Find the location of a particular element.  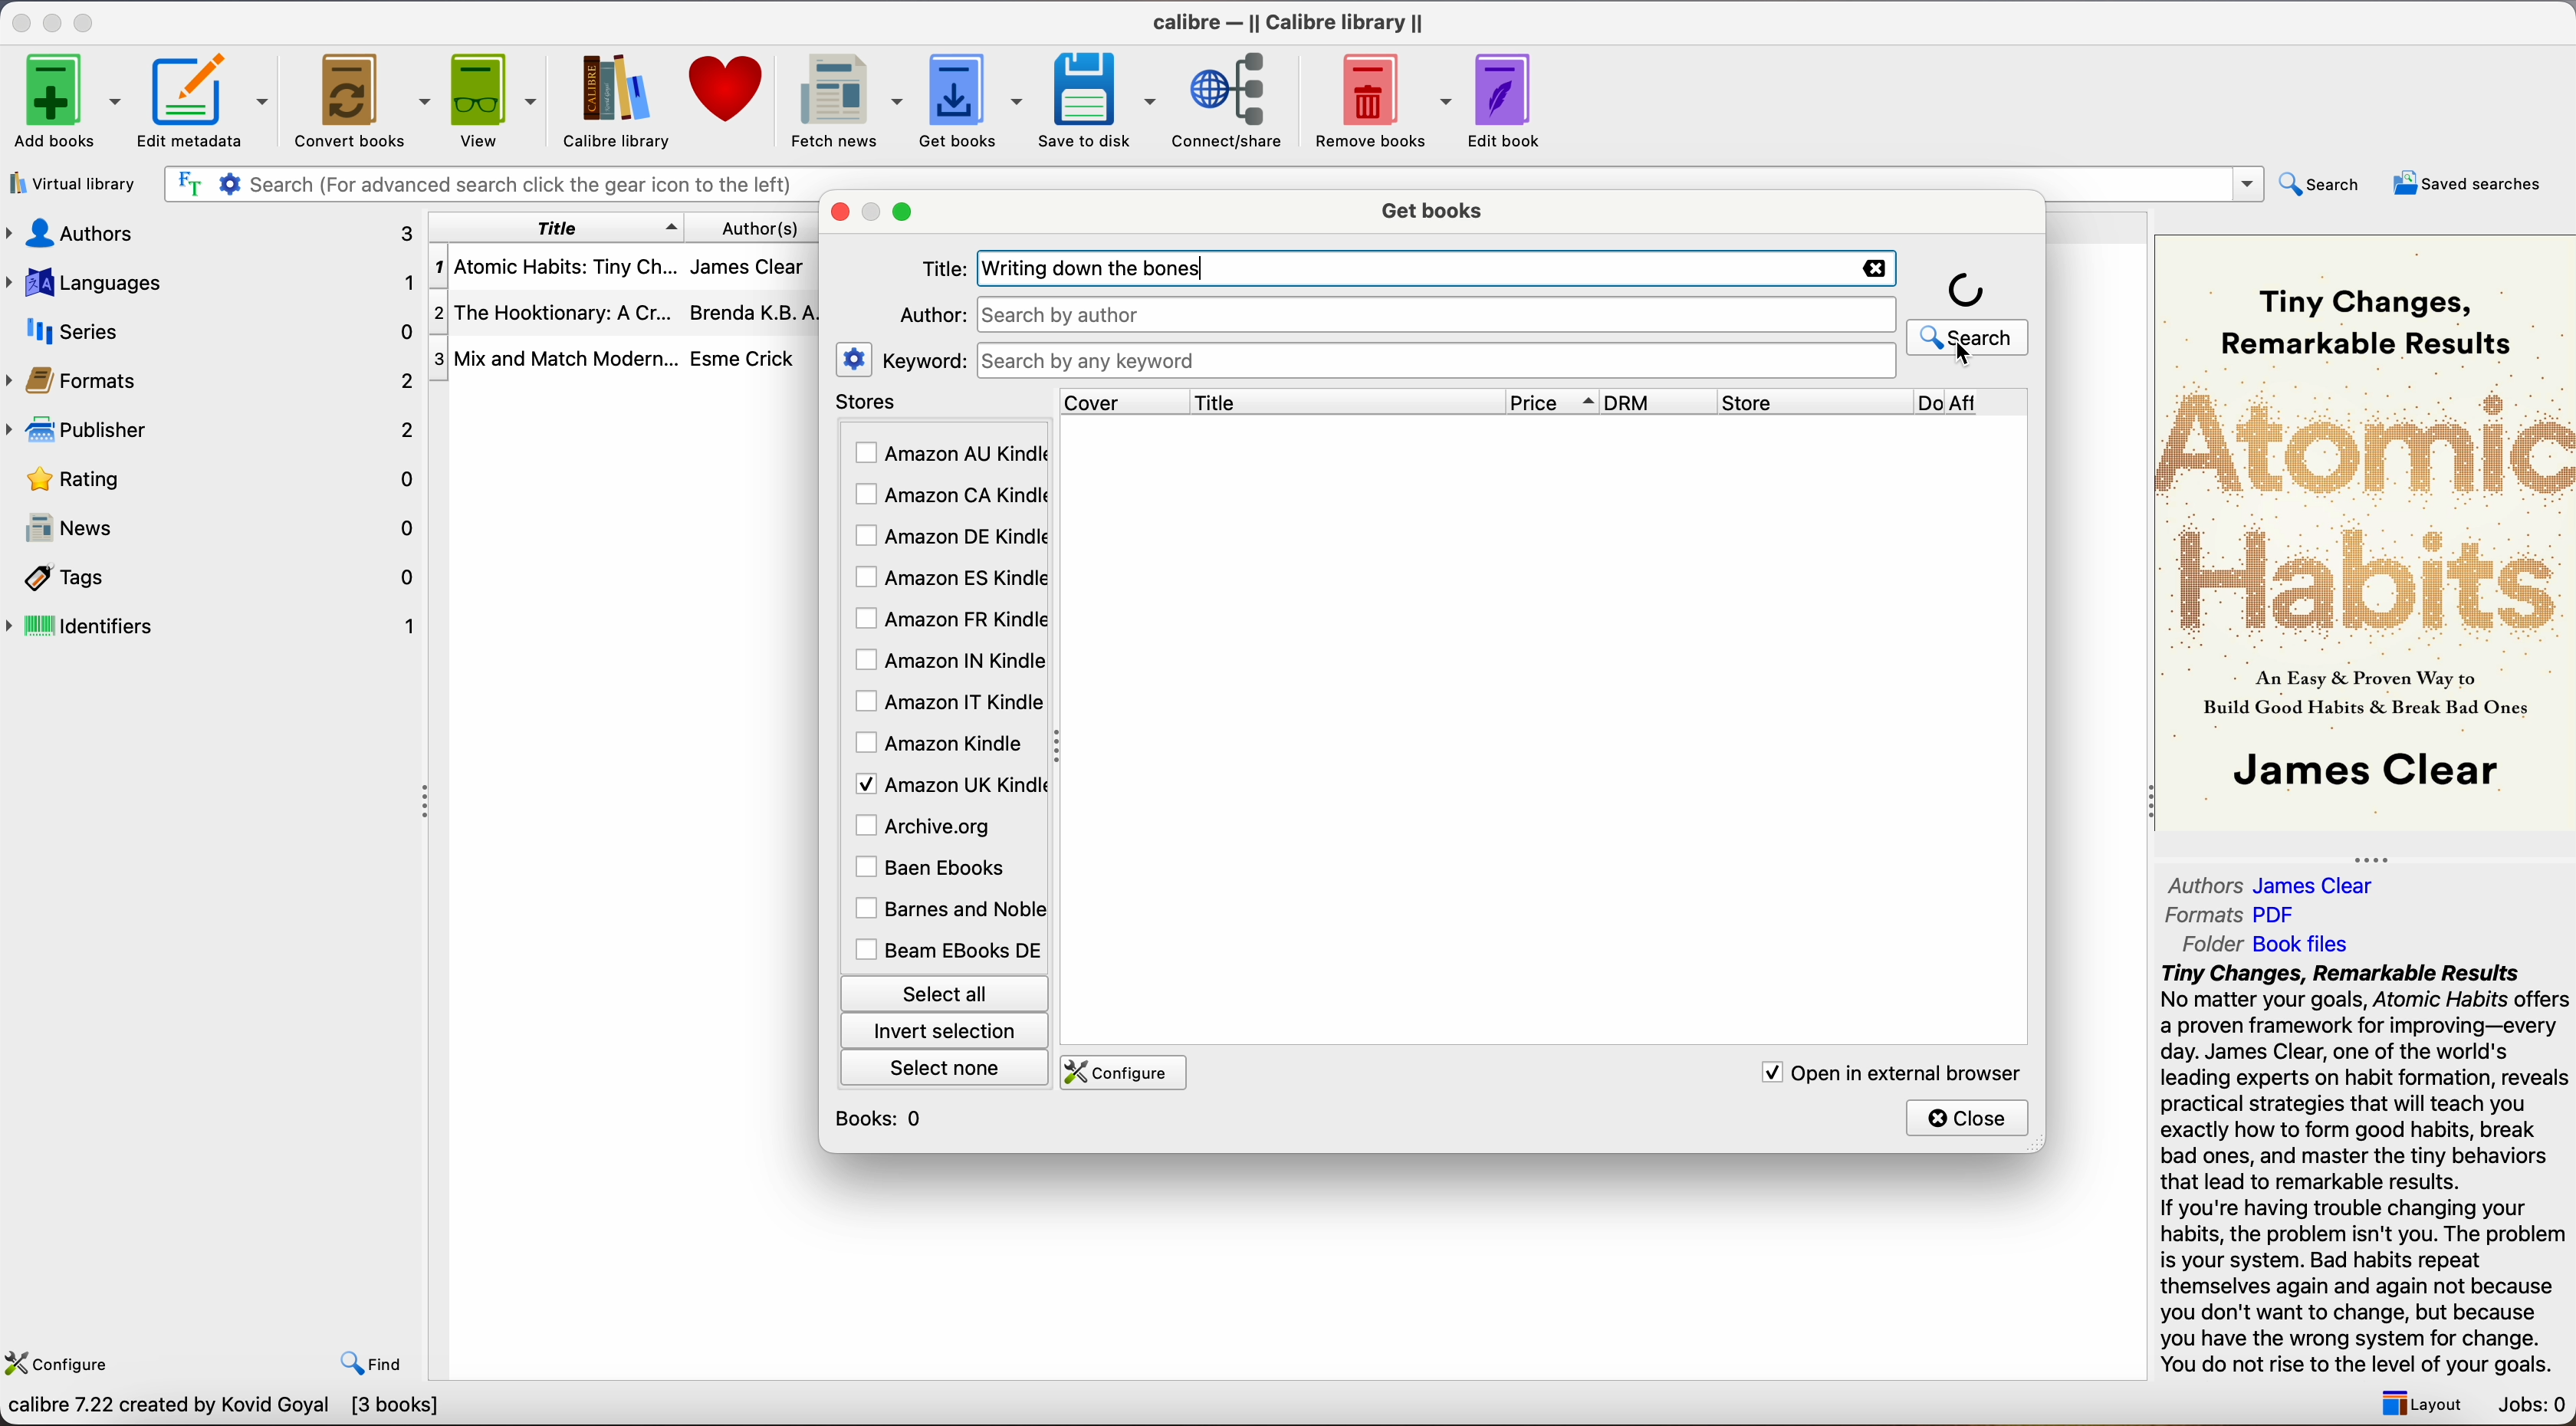

publisher is located at coordinates (216, 429).